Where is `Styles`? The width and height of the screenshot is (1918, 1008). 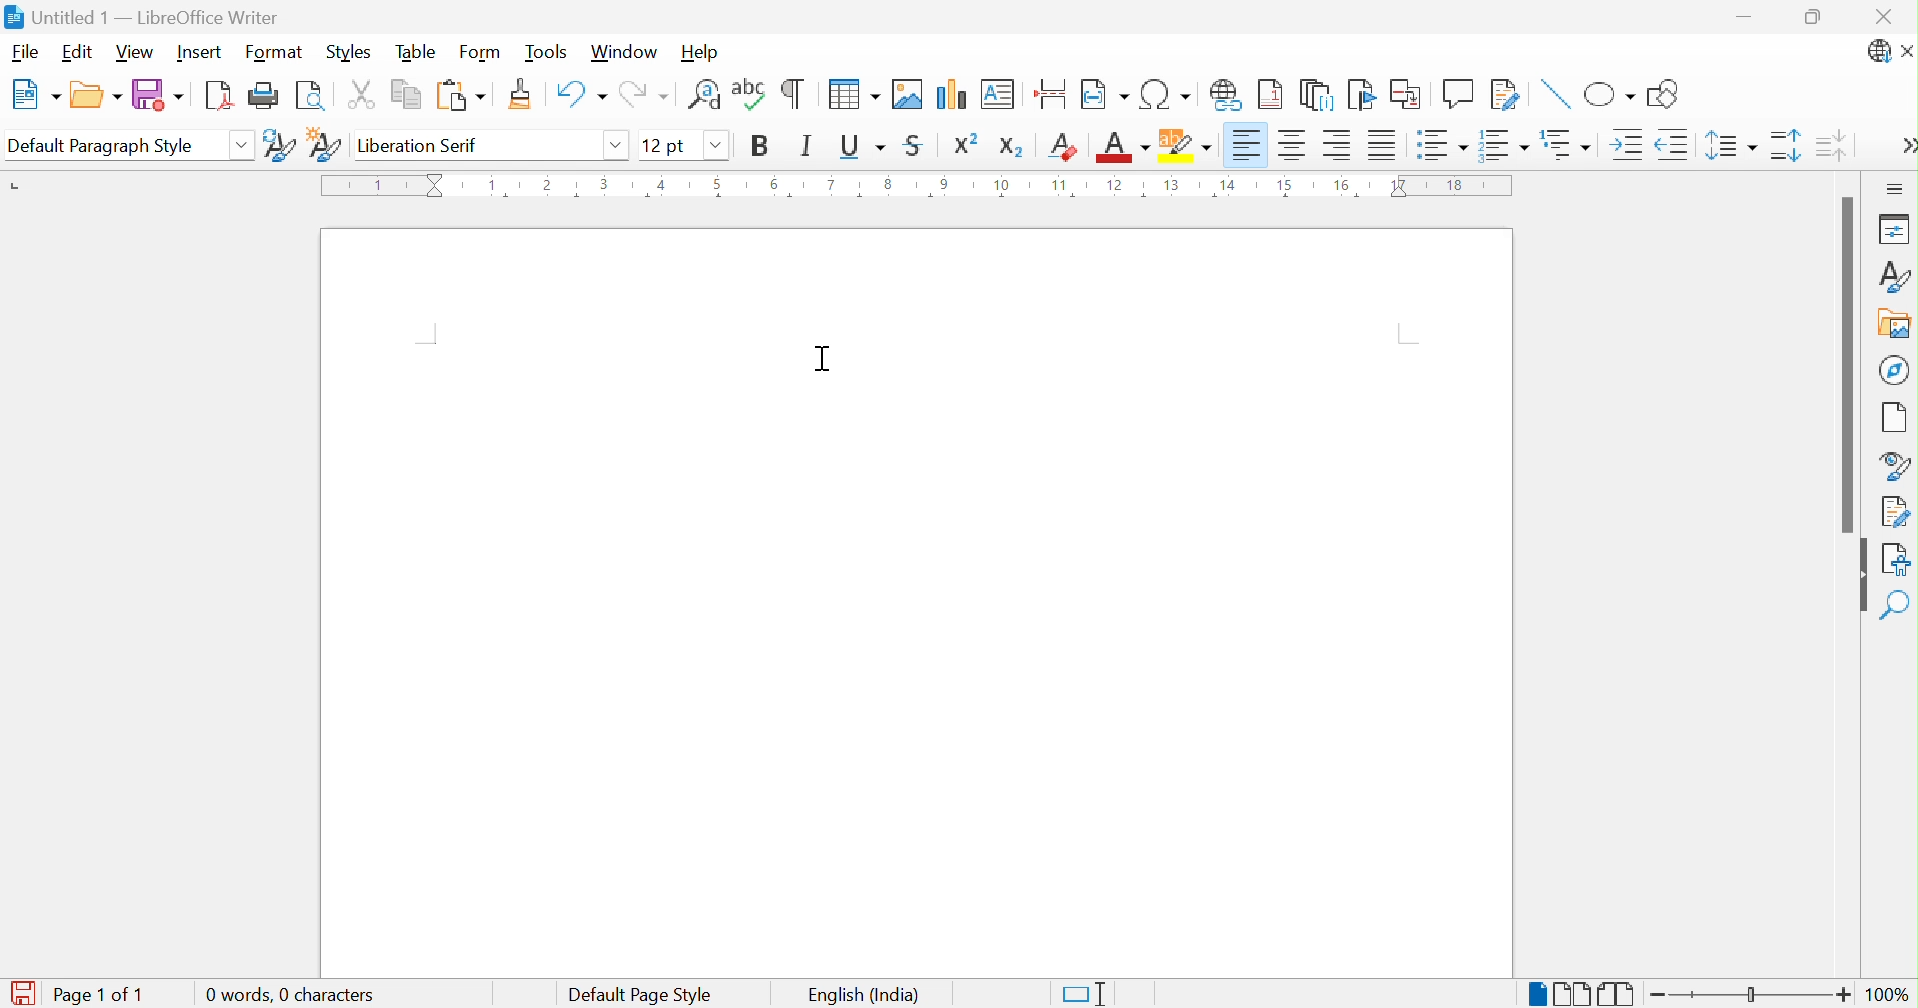 Styles is located at coordinates (1896, 278).